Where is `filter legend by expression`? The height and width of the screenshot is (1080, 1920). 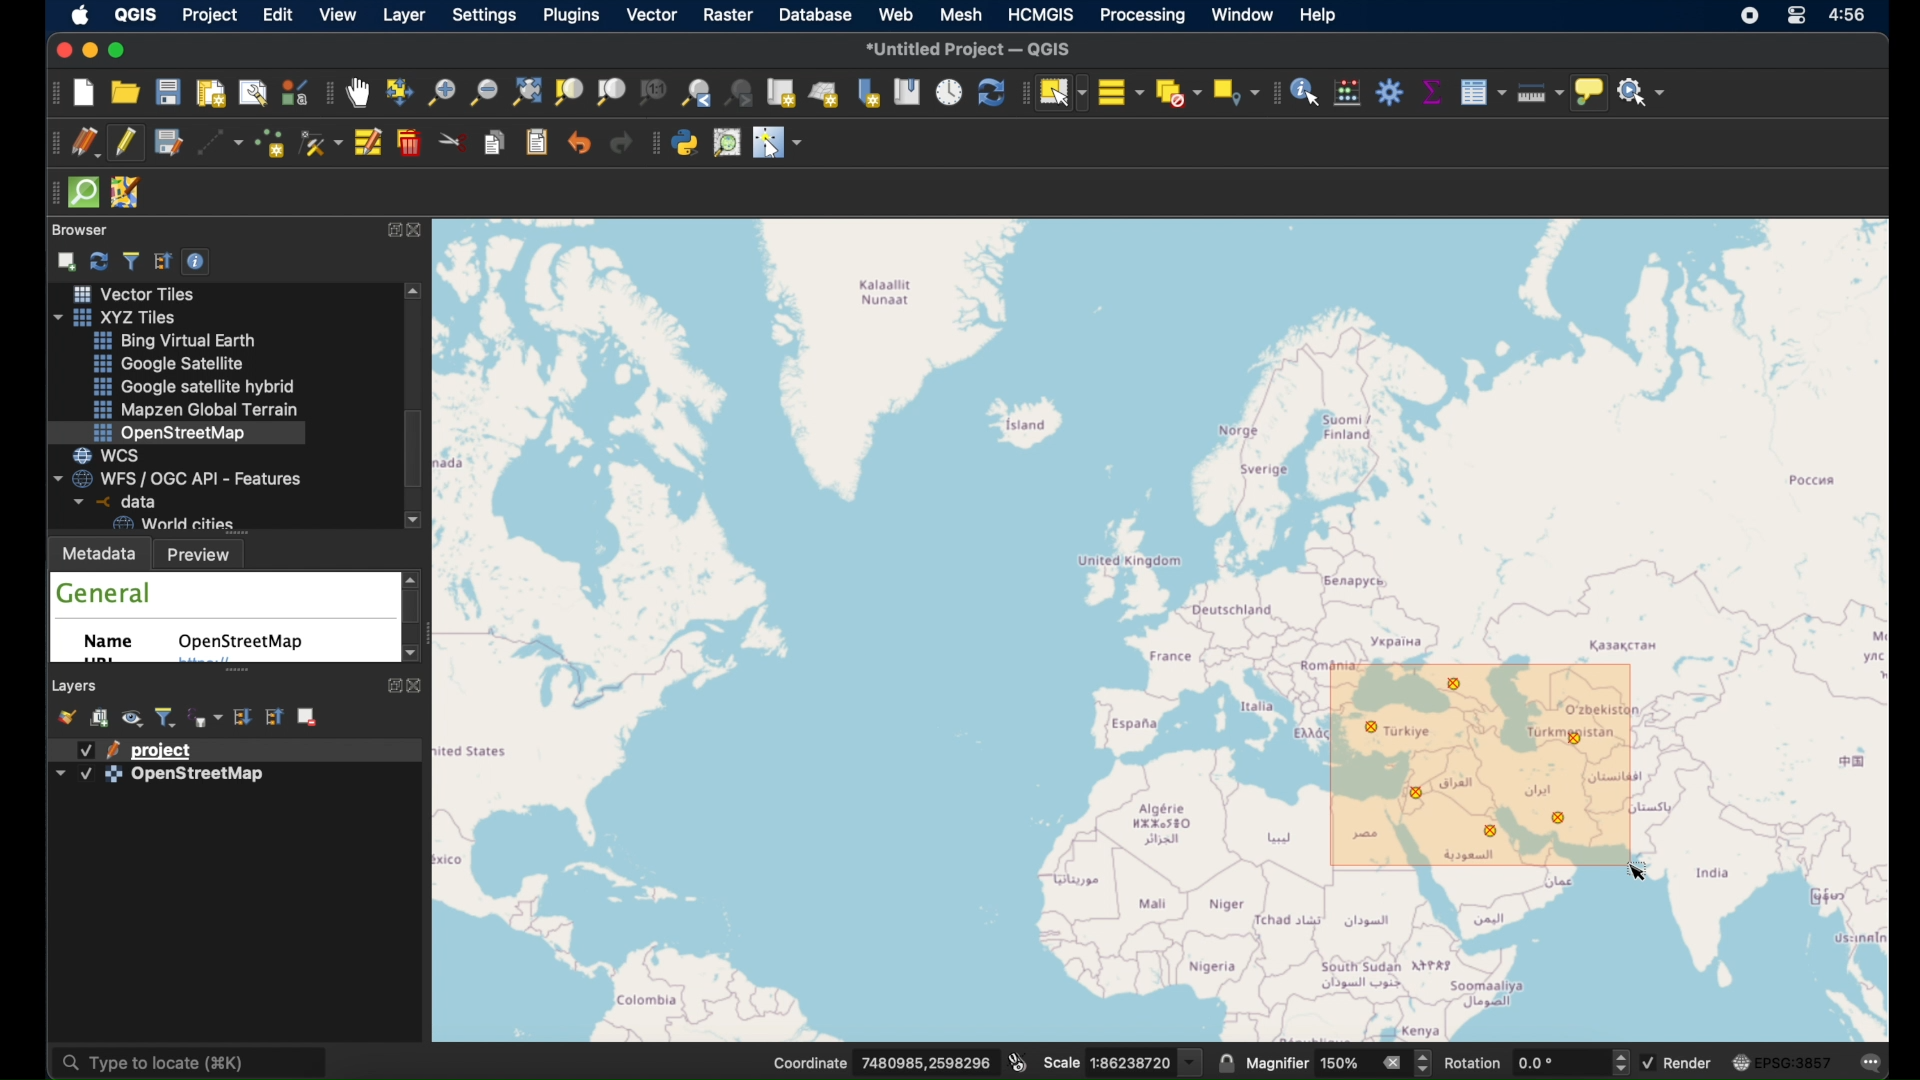
filter legend by expression is located at coordinates (206, 716).